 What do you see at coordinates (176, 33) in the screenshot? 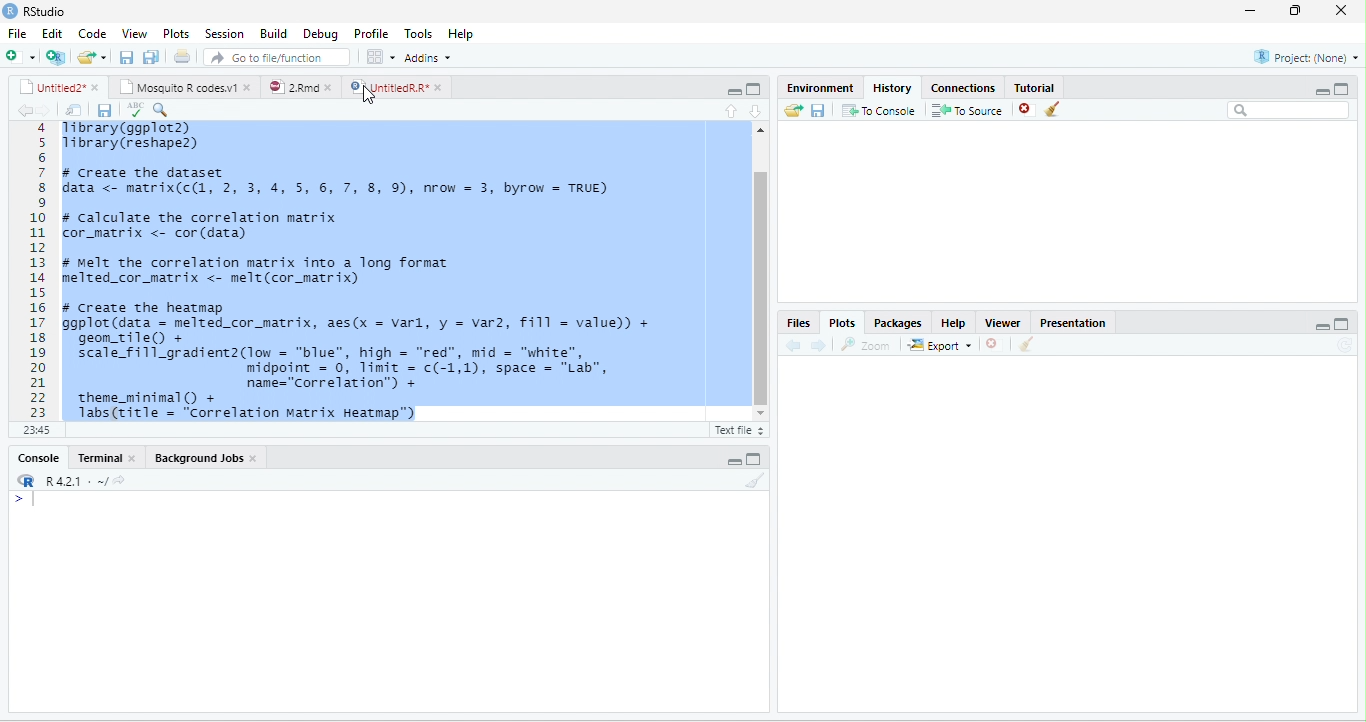
I see `plots` at bounding box center [176, 33].